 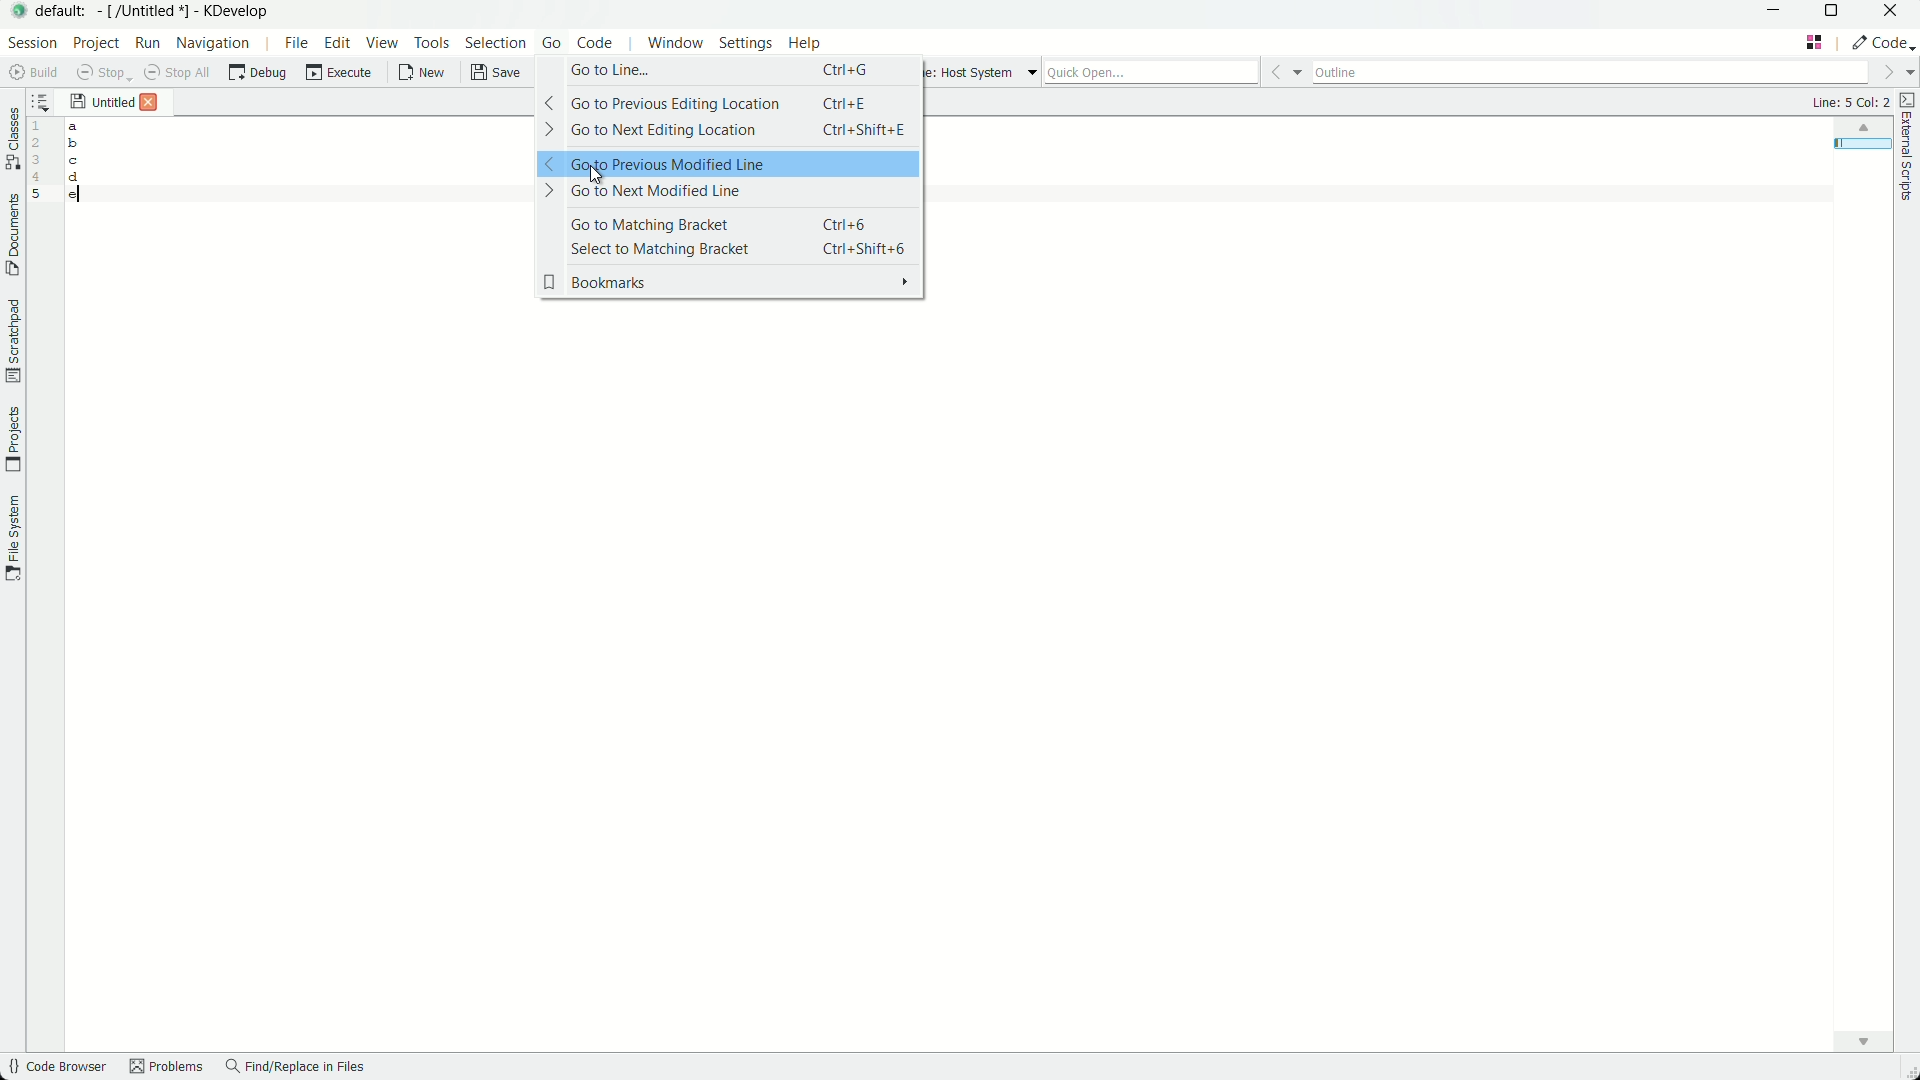 I want to click on maximize or restore, so click(x=1832, y=13).